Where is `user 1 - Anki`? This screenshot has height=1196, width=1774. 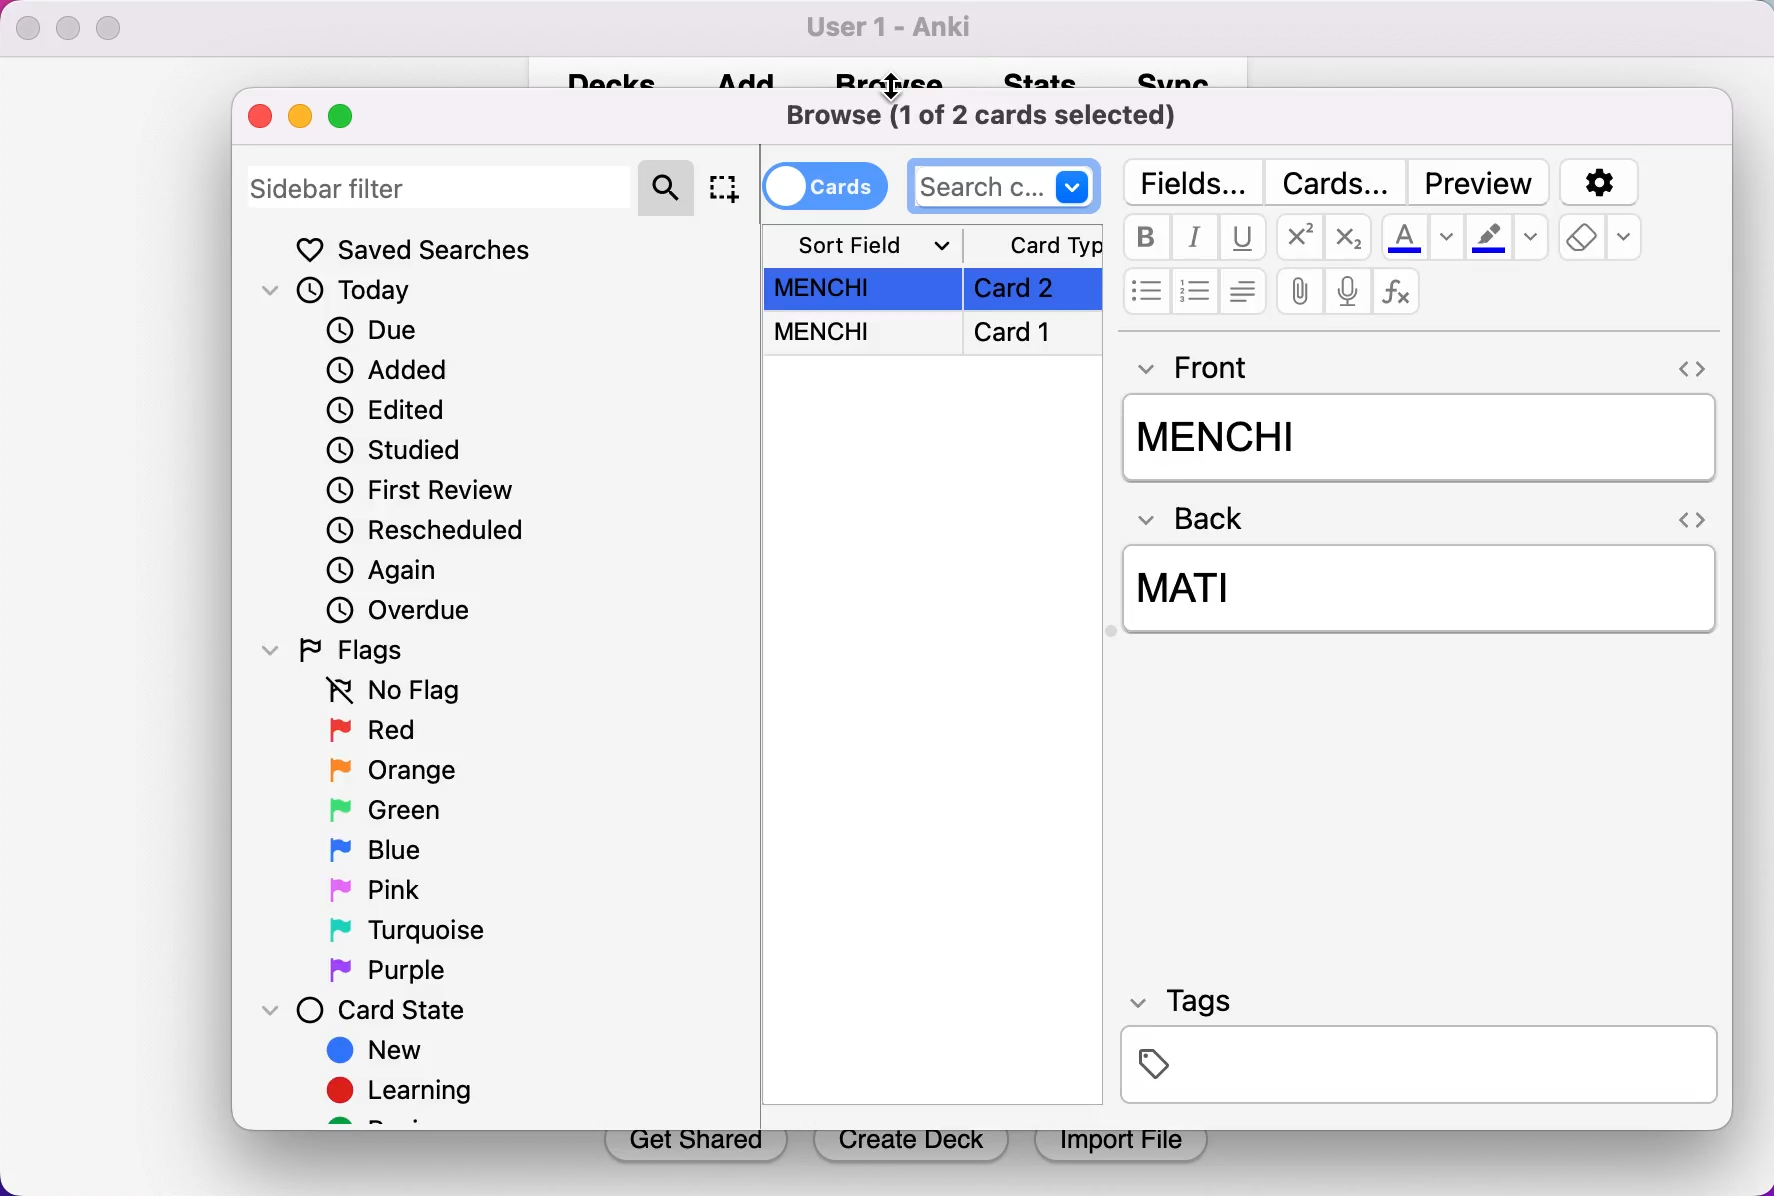
user 1 - Anki is located at coordinates (896, 28).